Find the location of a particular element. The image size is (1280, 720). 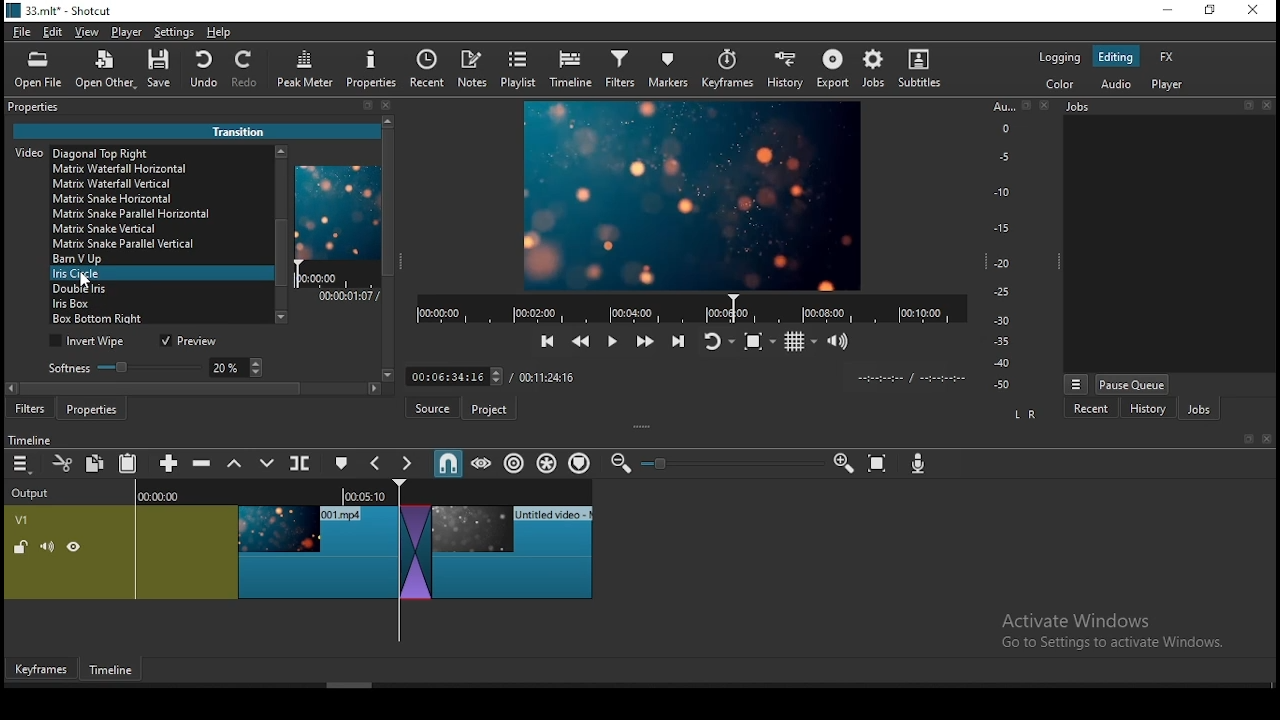

00:00:00 is located at coordinates (321, 277).